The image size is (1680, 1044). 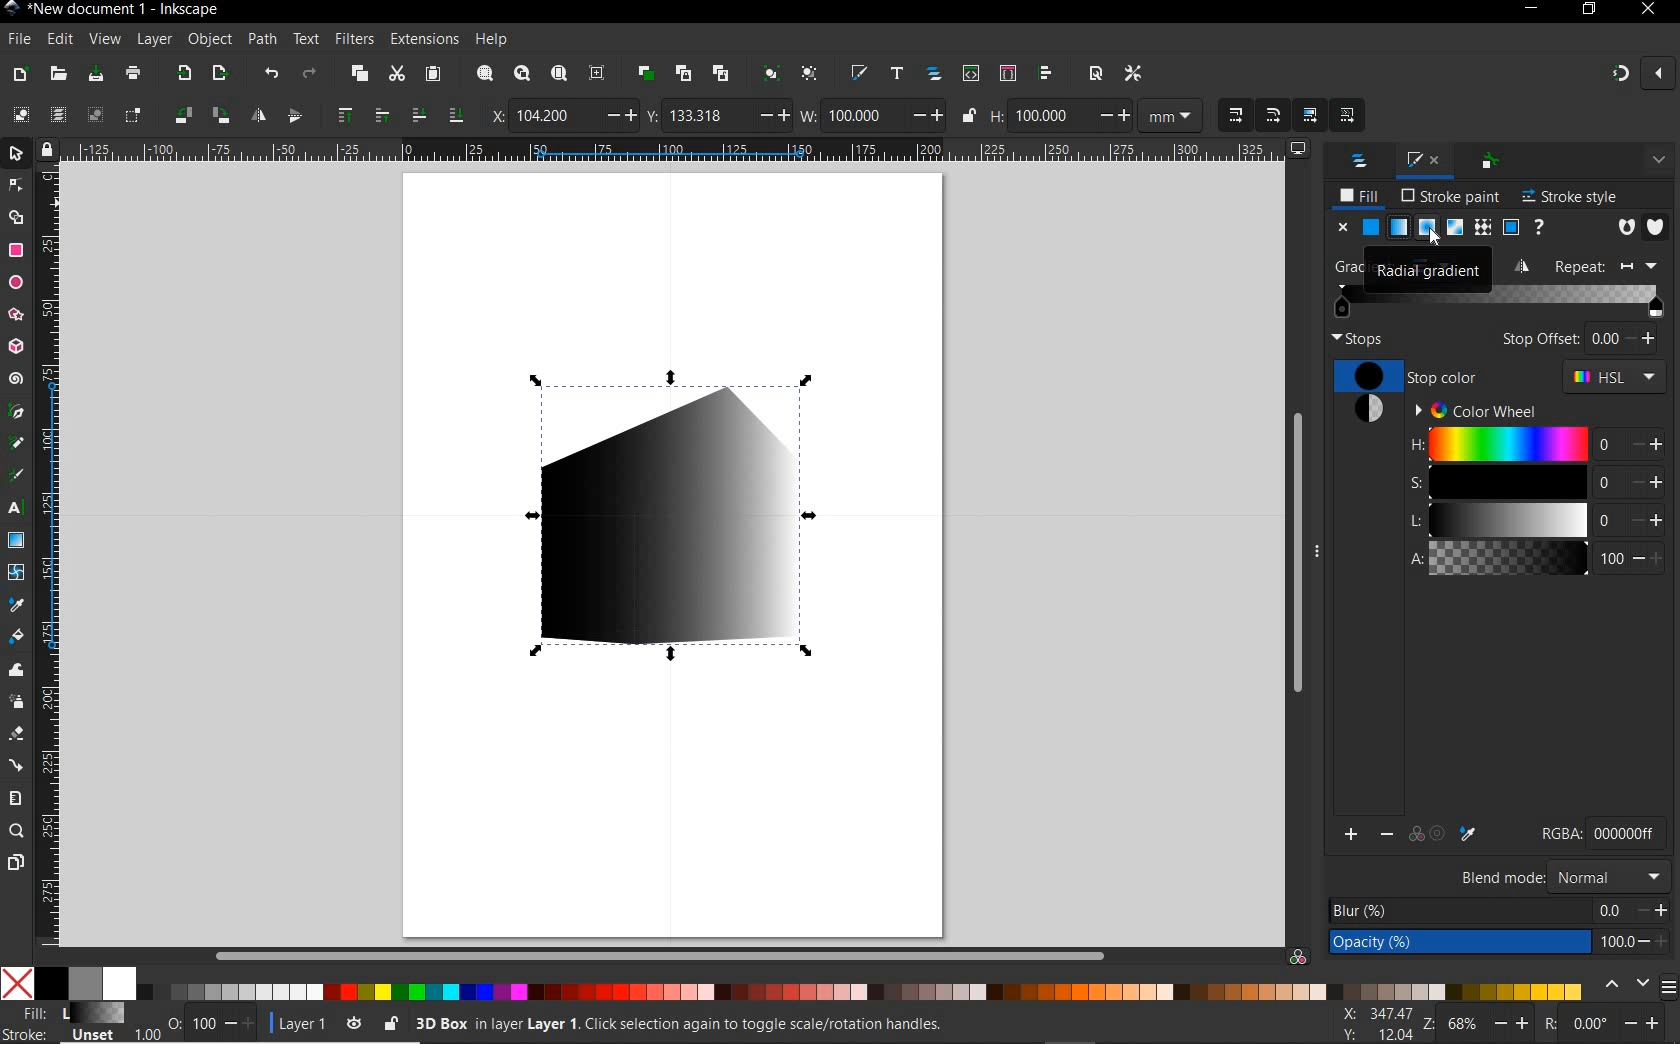 I want to click on HELP, so click(x=493, y=37).